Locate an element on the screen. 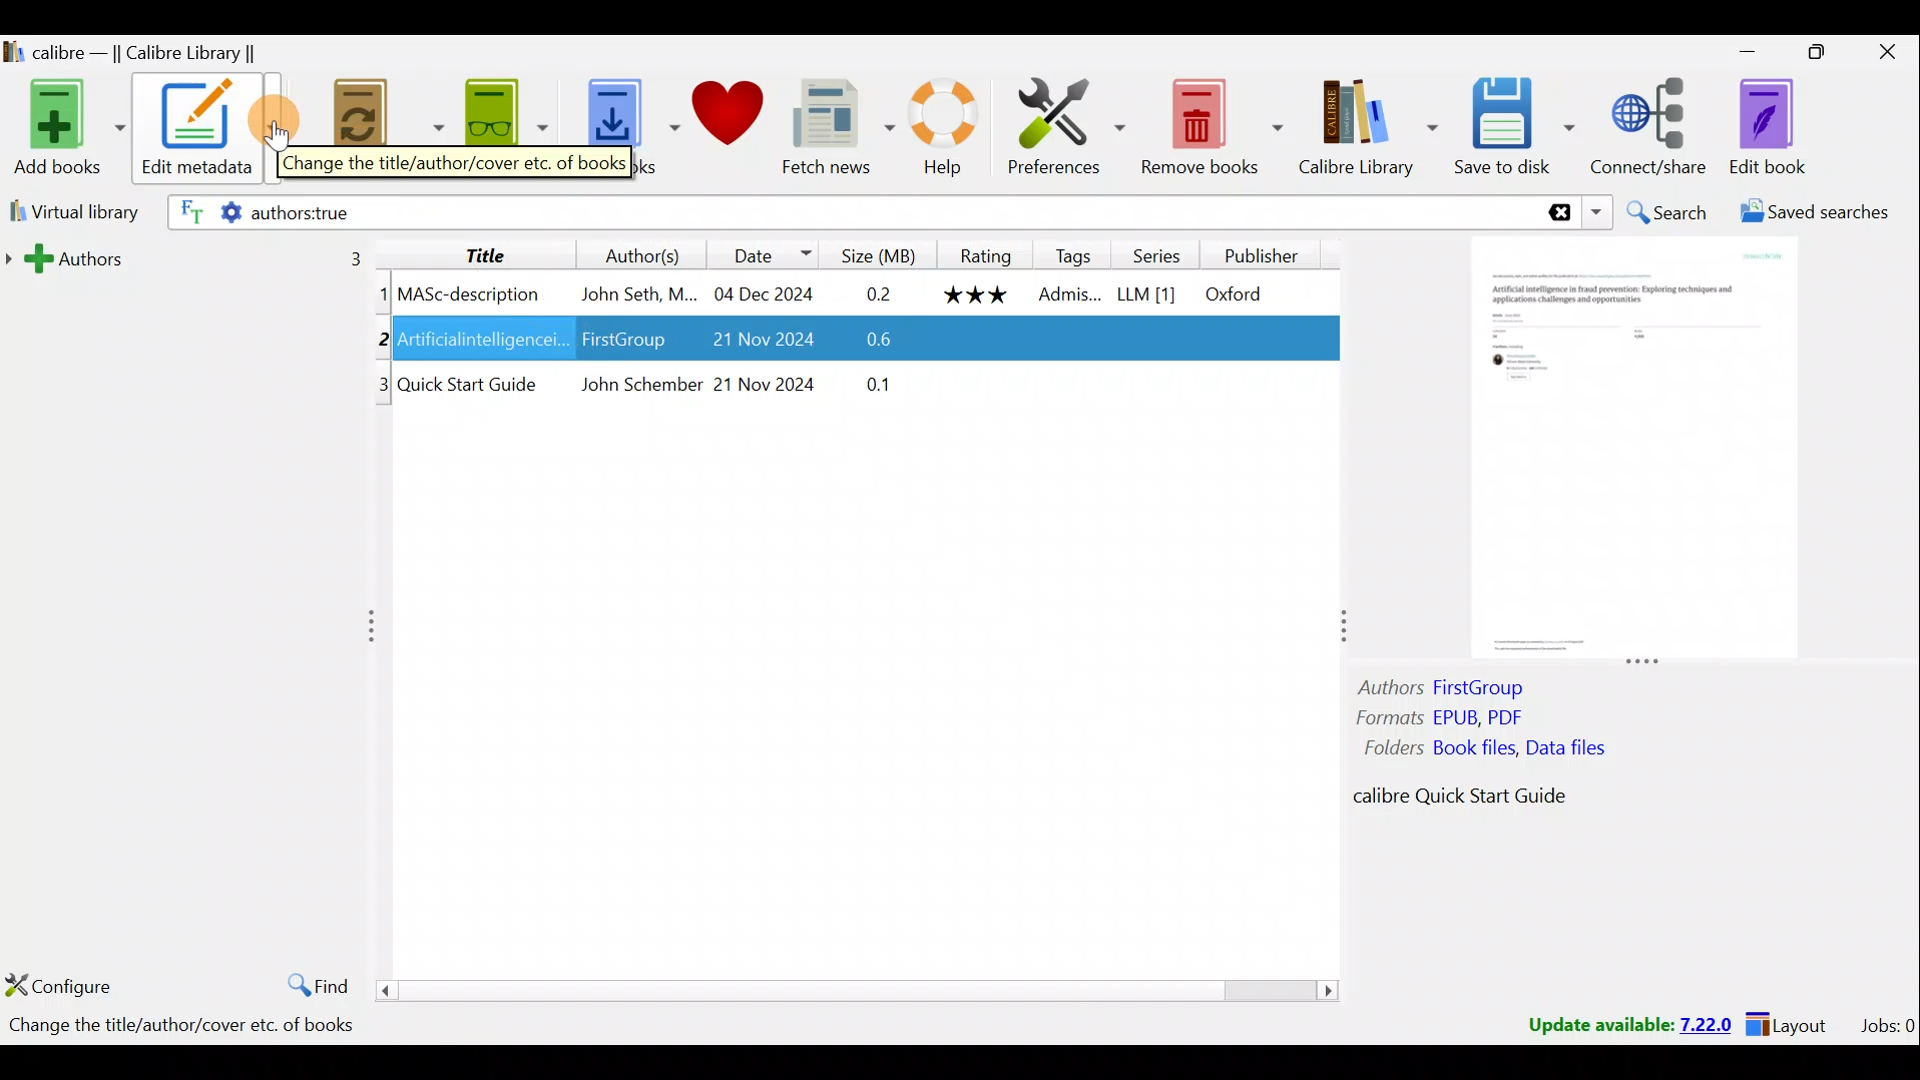  Configure is located at coordinates (60, 978).